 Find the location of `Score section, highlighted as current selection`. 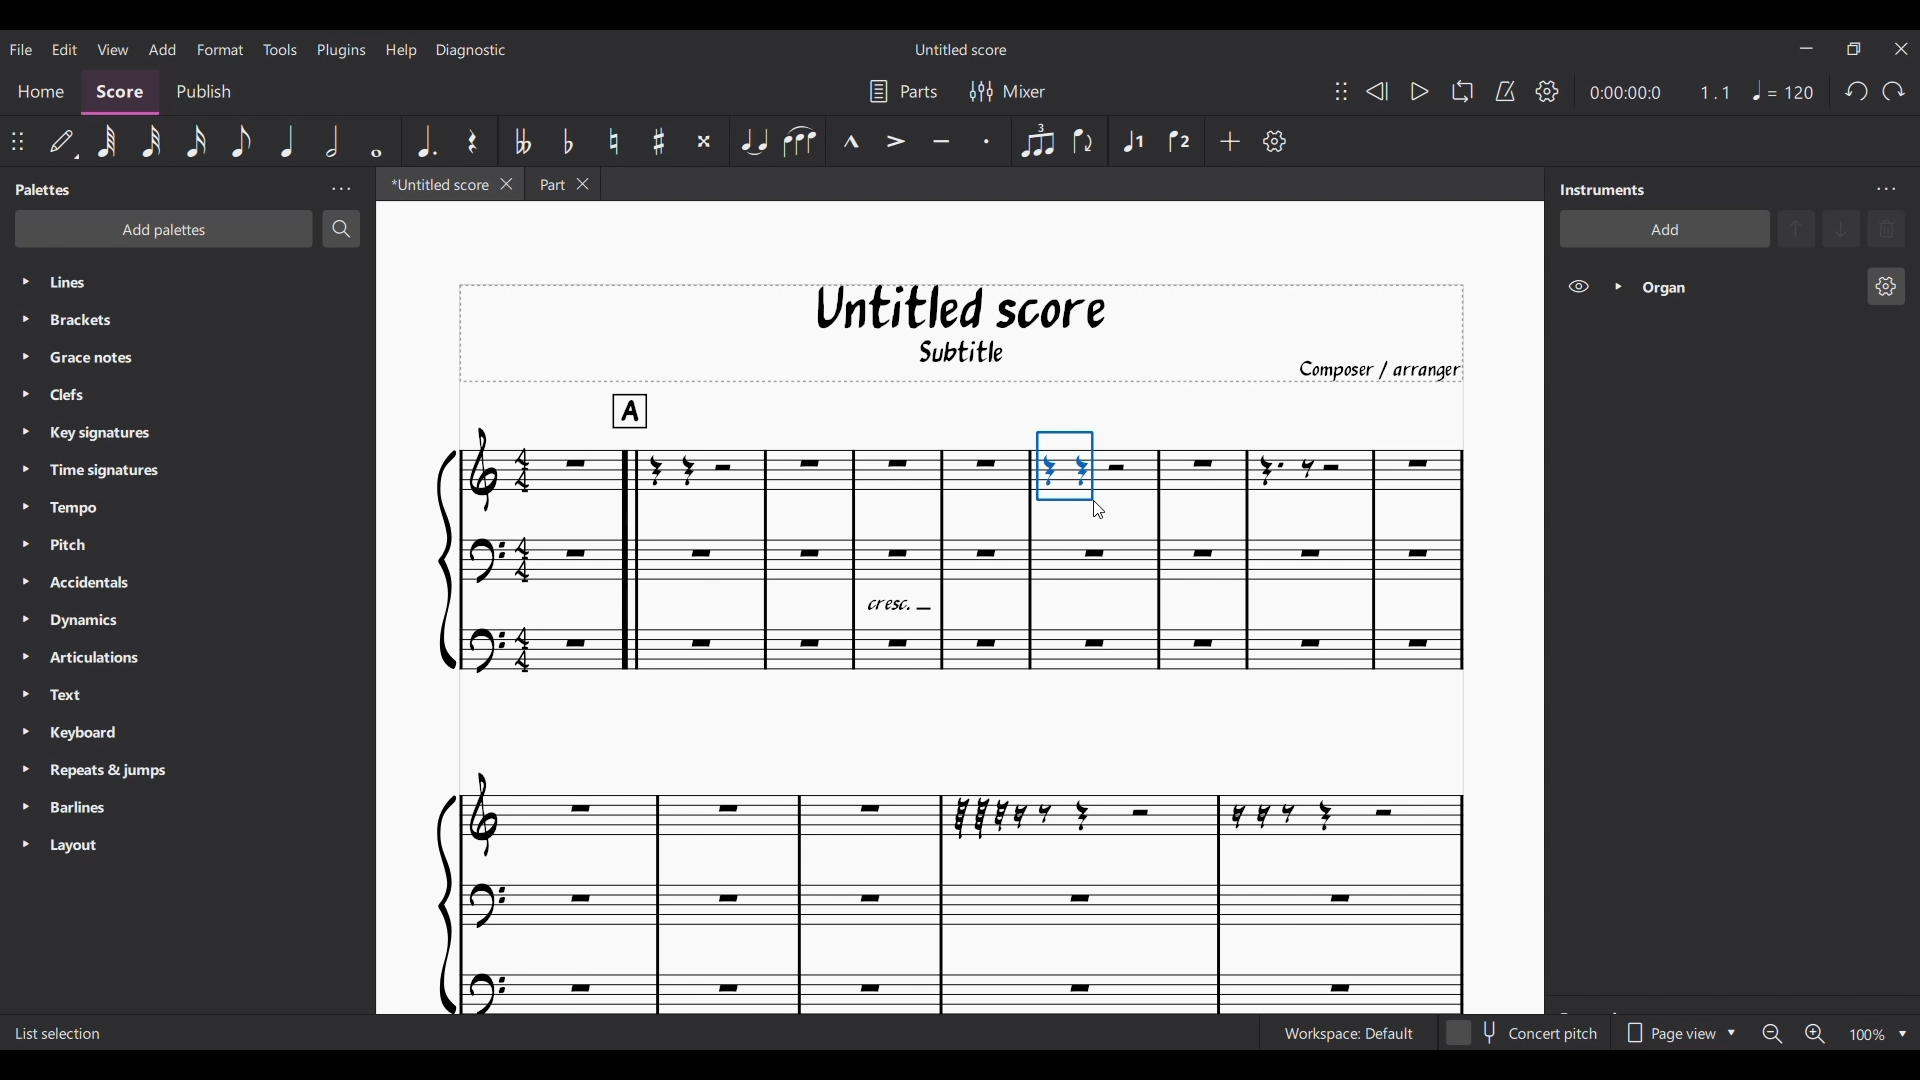

Score section, highlighted as current selection is located at coordinates (119, 92).